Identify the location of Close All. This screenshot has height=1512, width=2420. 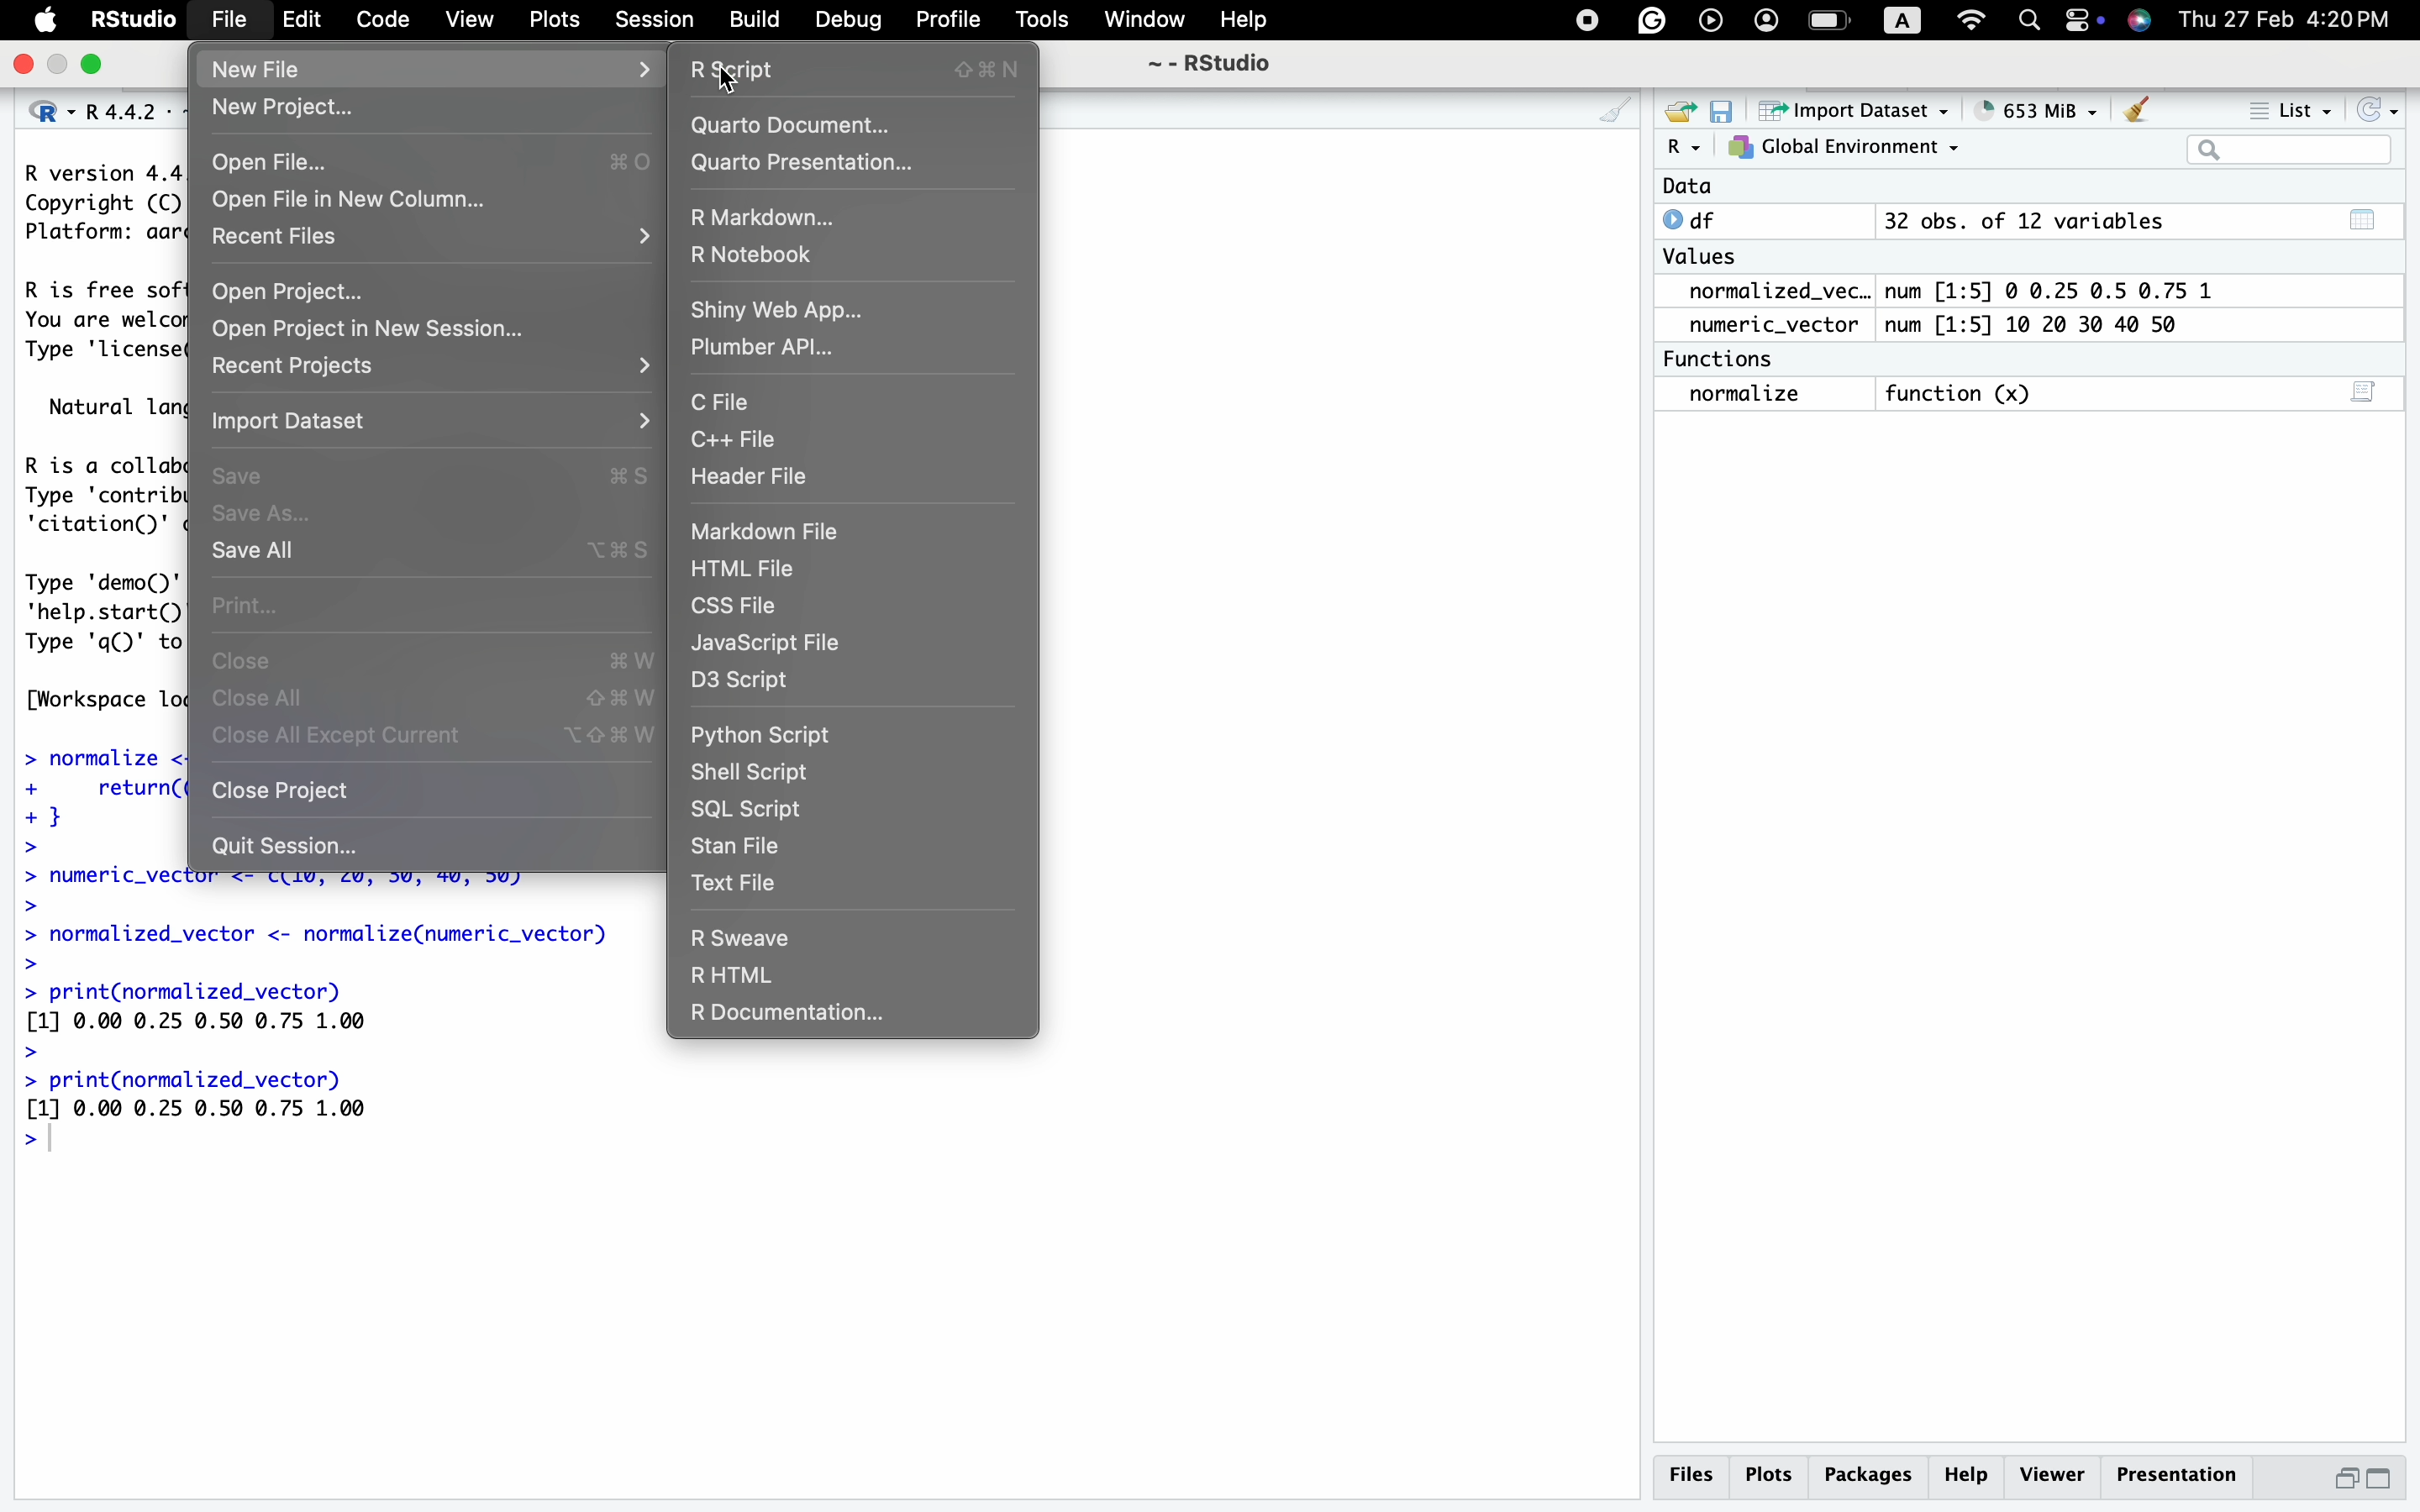
(262, 700).